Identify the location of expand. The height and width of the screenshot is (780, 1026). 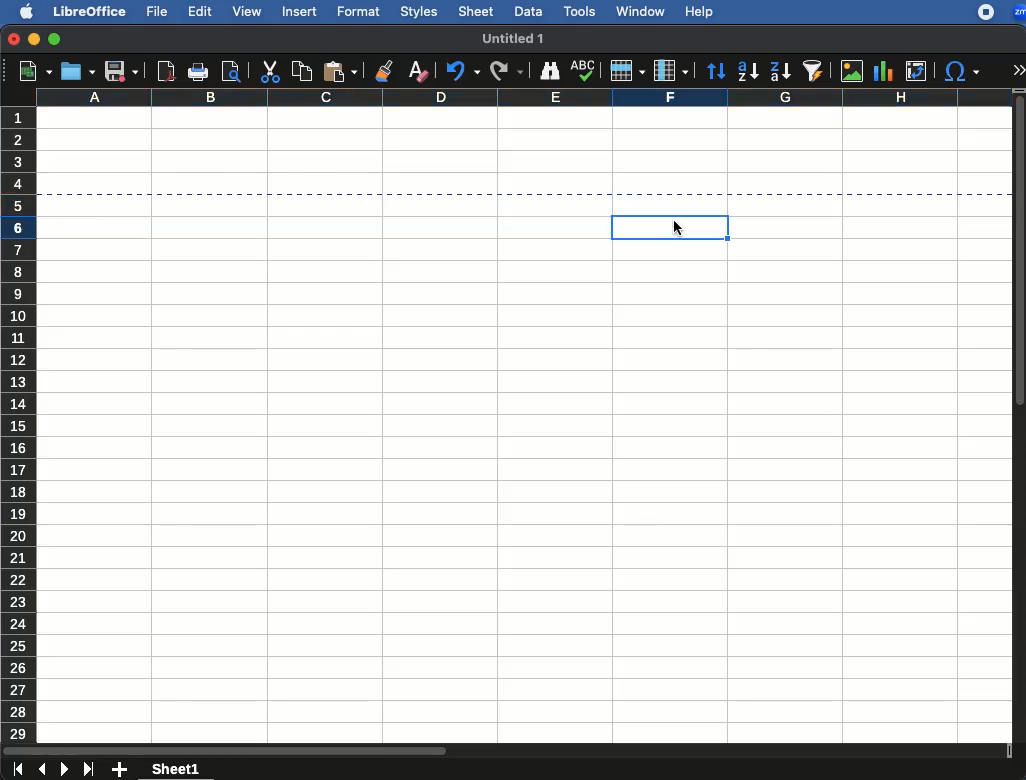
(1019, 66).